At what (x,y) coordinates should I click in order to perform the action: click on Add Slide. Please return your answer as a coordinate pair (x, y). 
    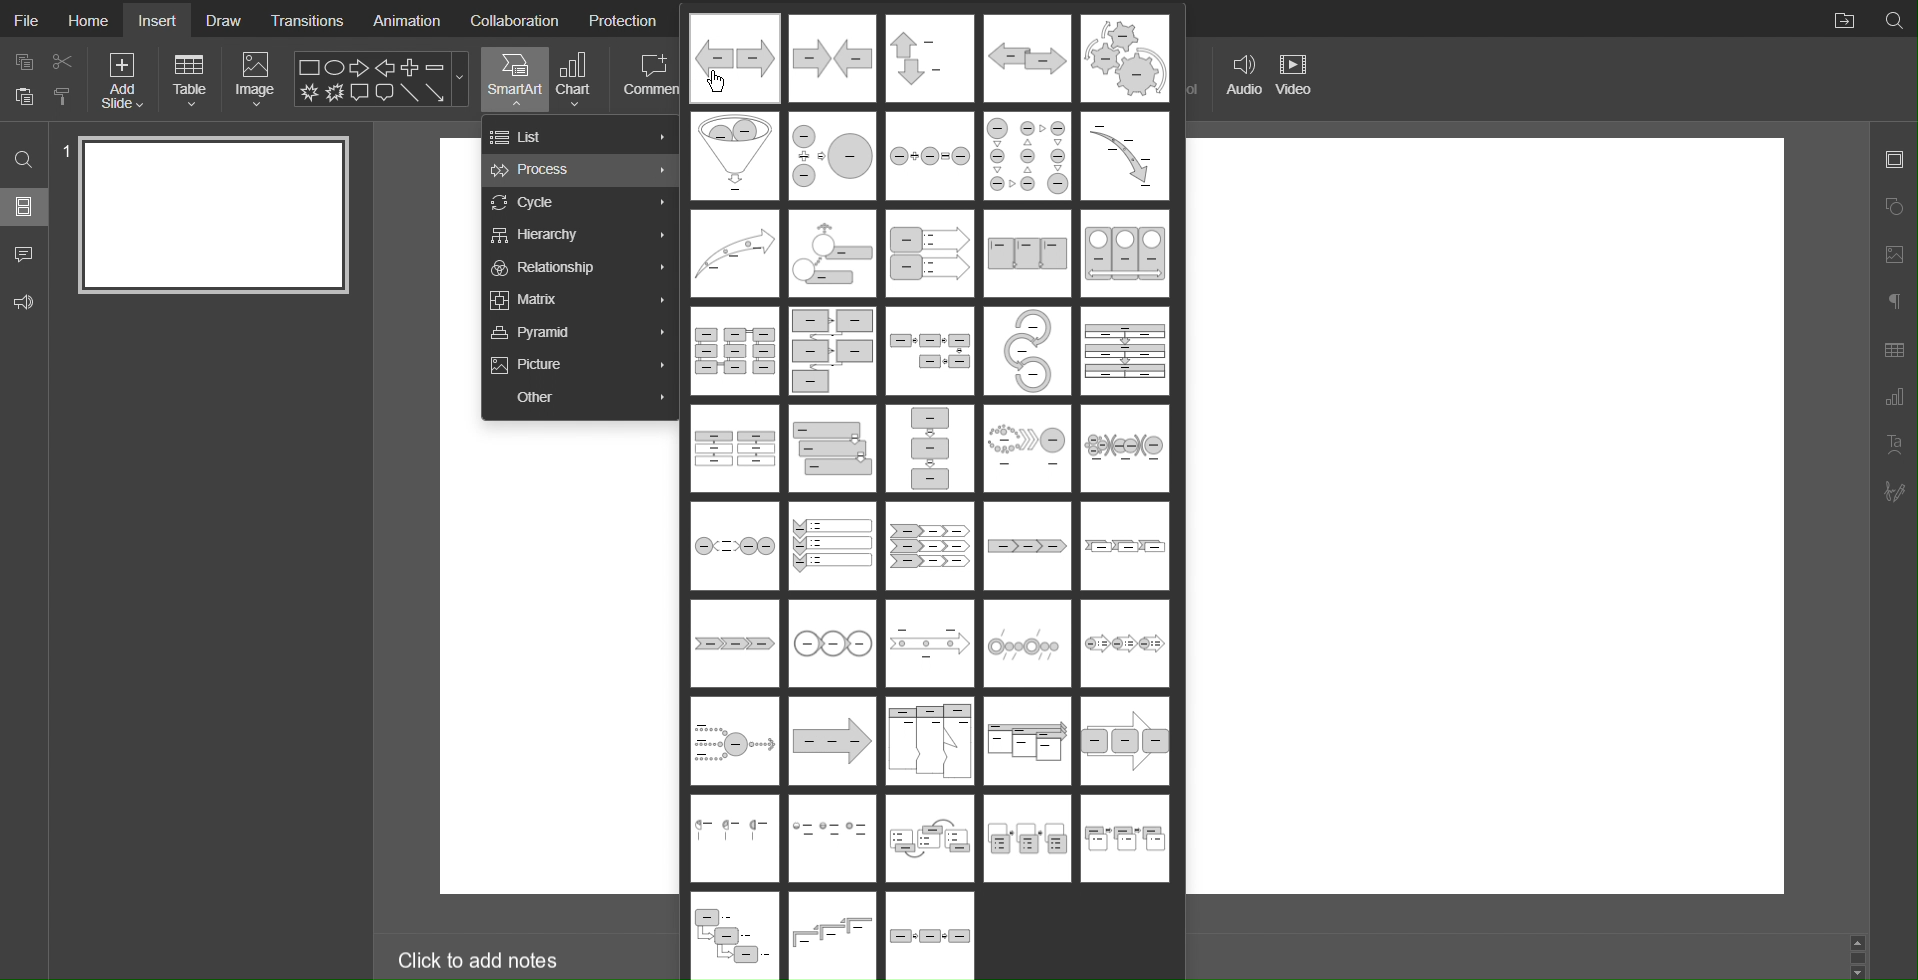
    Looking at the image, I should click on (125, 81).